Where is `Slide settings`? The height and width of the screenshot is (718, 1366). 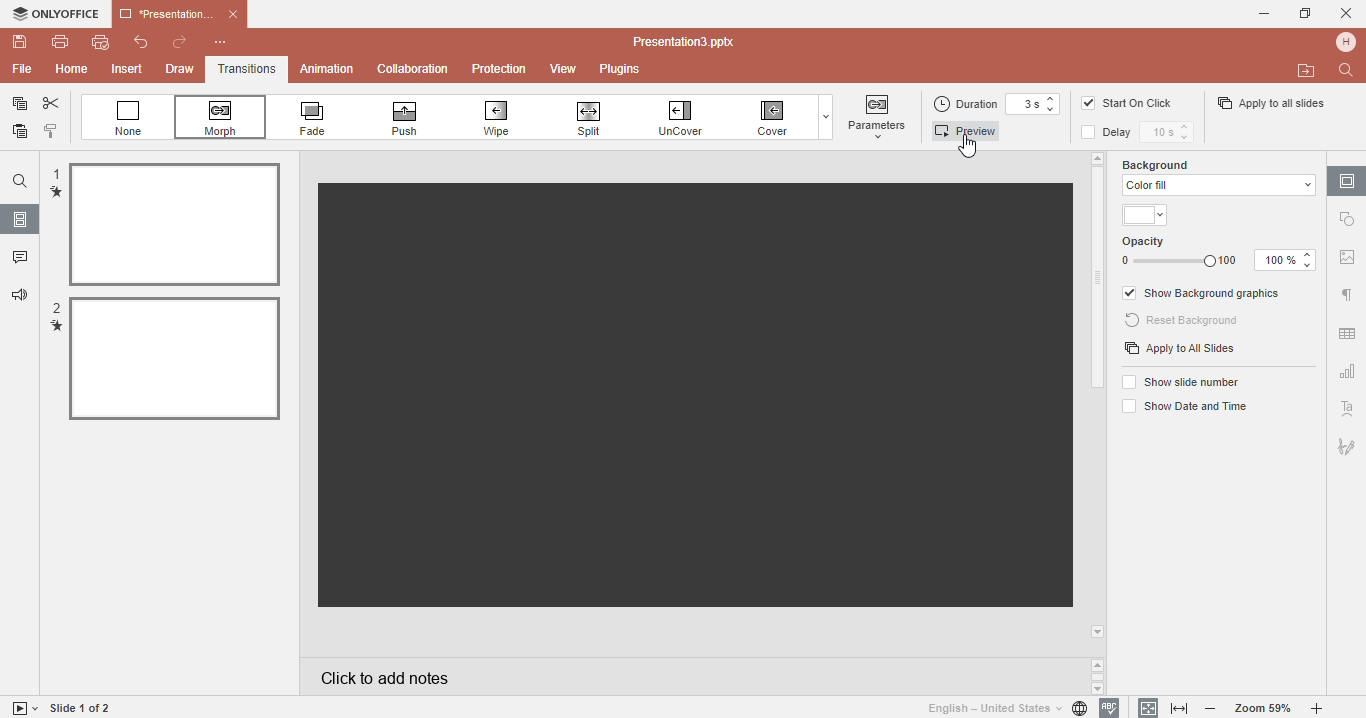
Slide settings is located at coordinates (1347, 180).